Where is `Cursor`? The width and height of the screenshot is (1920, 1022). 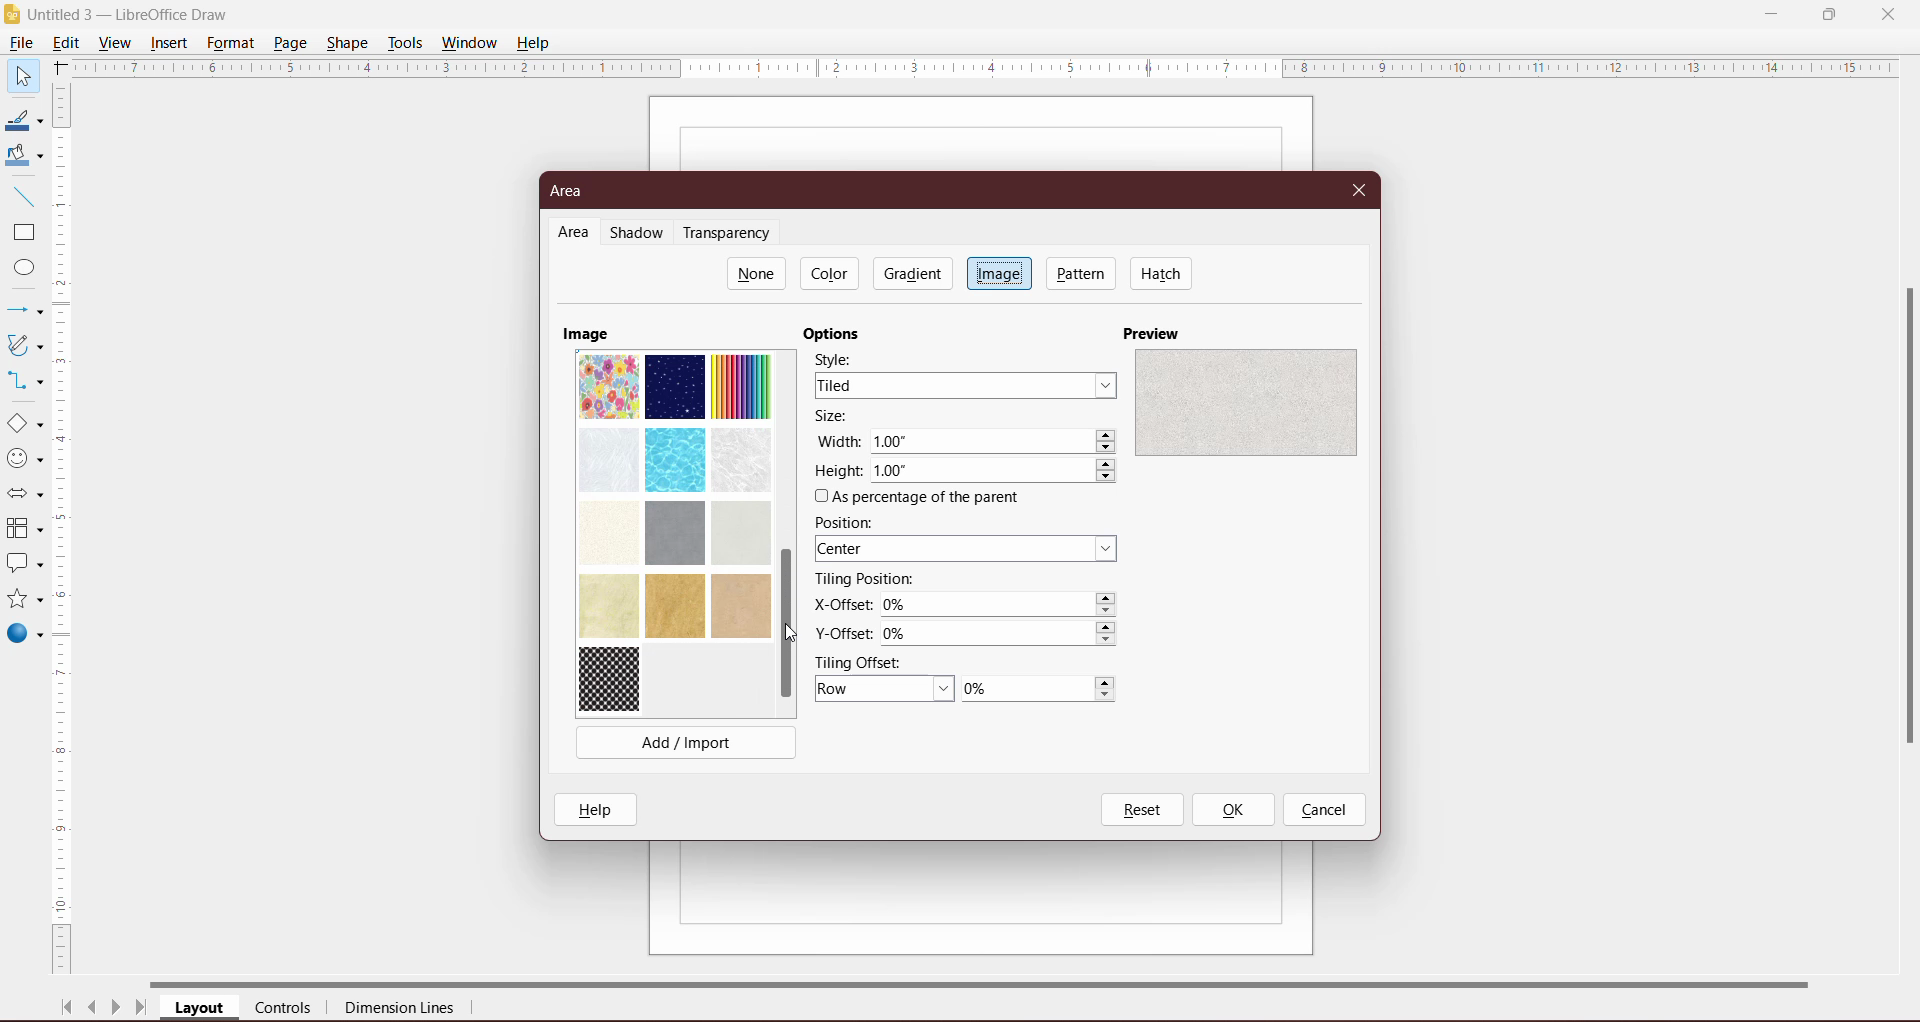 Cursor is located at coordinates (797, 635).